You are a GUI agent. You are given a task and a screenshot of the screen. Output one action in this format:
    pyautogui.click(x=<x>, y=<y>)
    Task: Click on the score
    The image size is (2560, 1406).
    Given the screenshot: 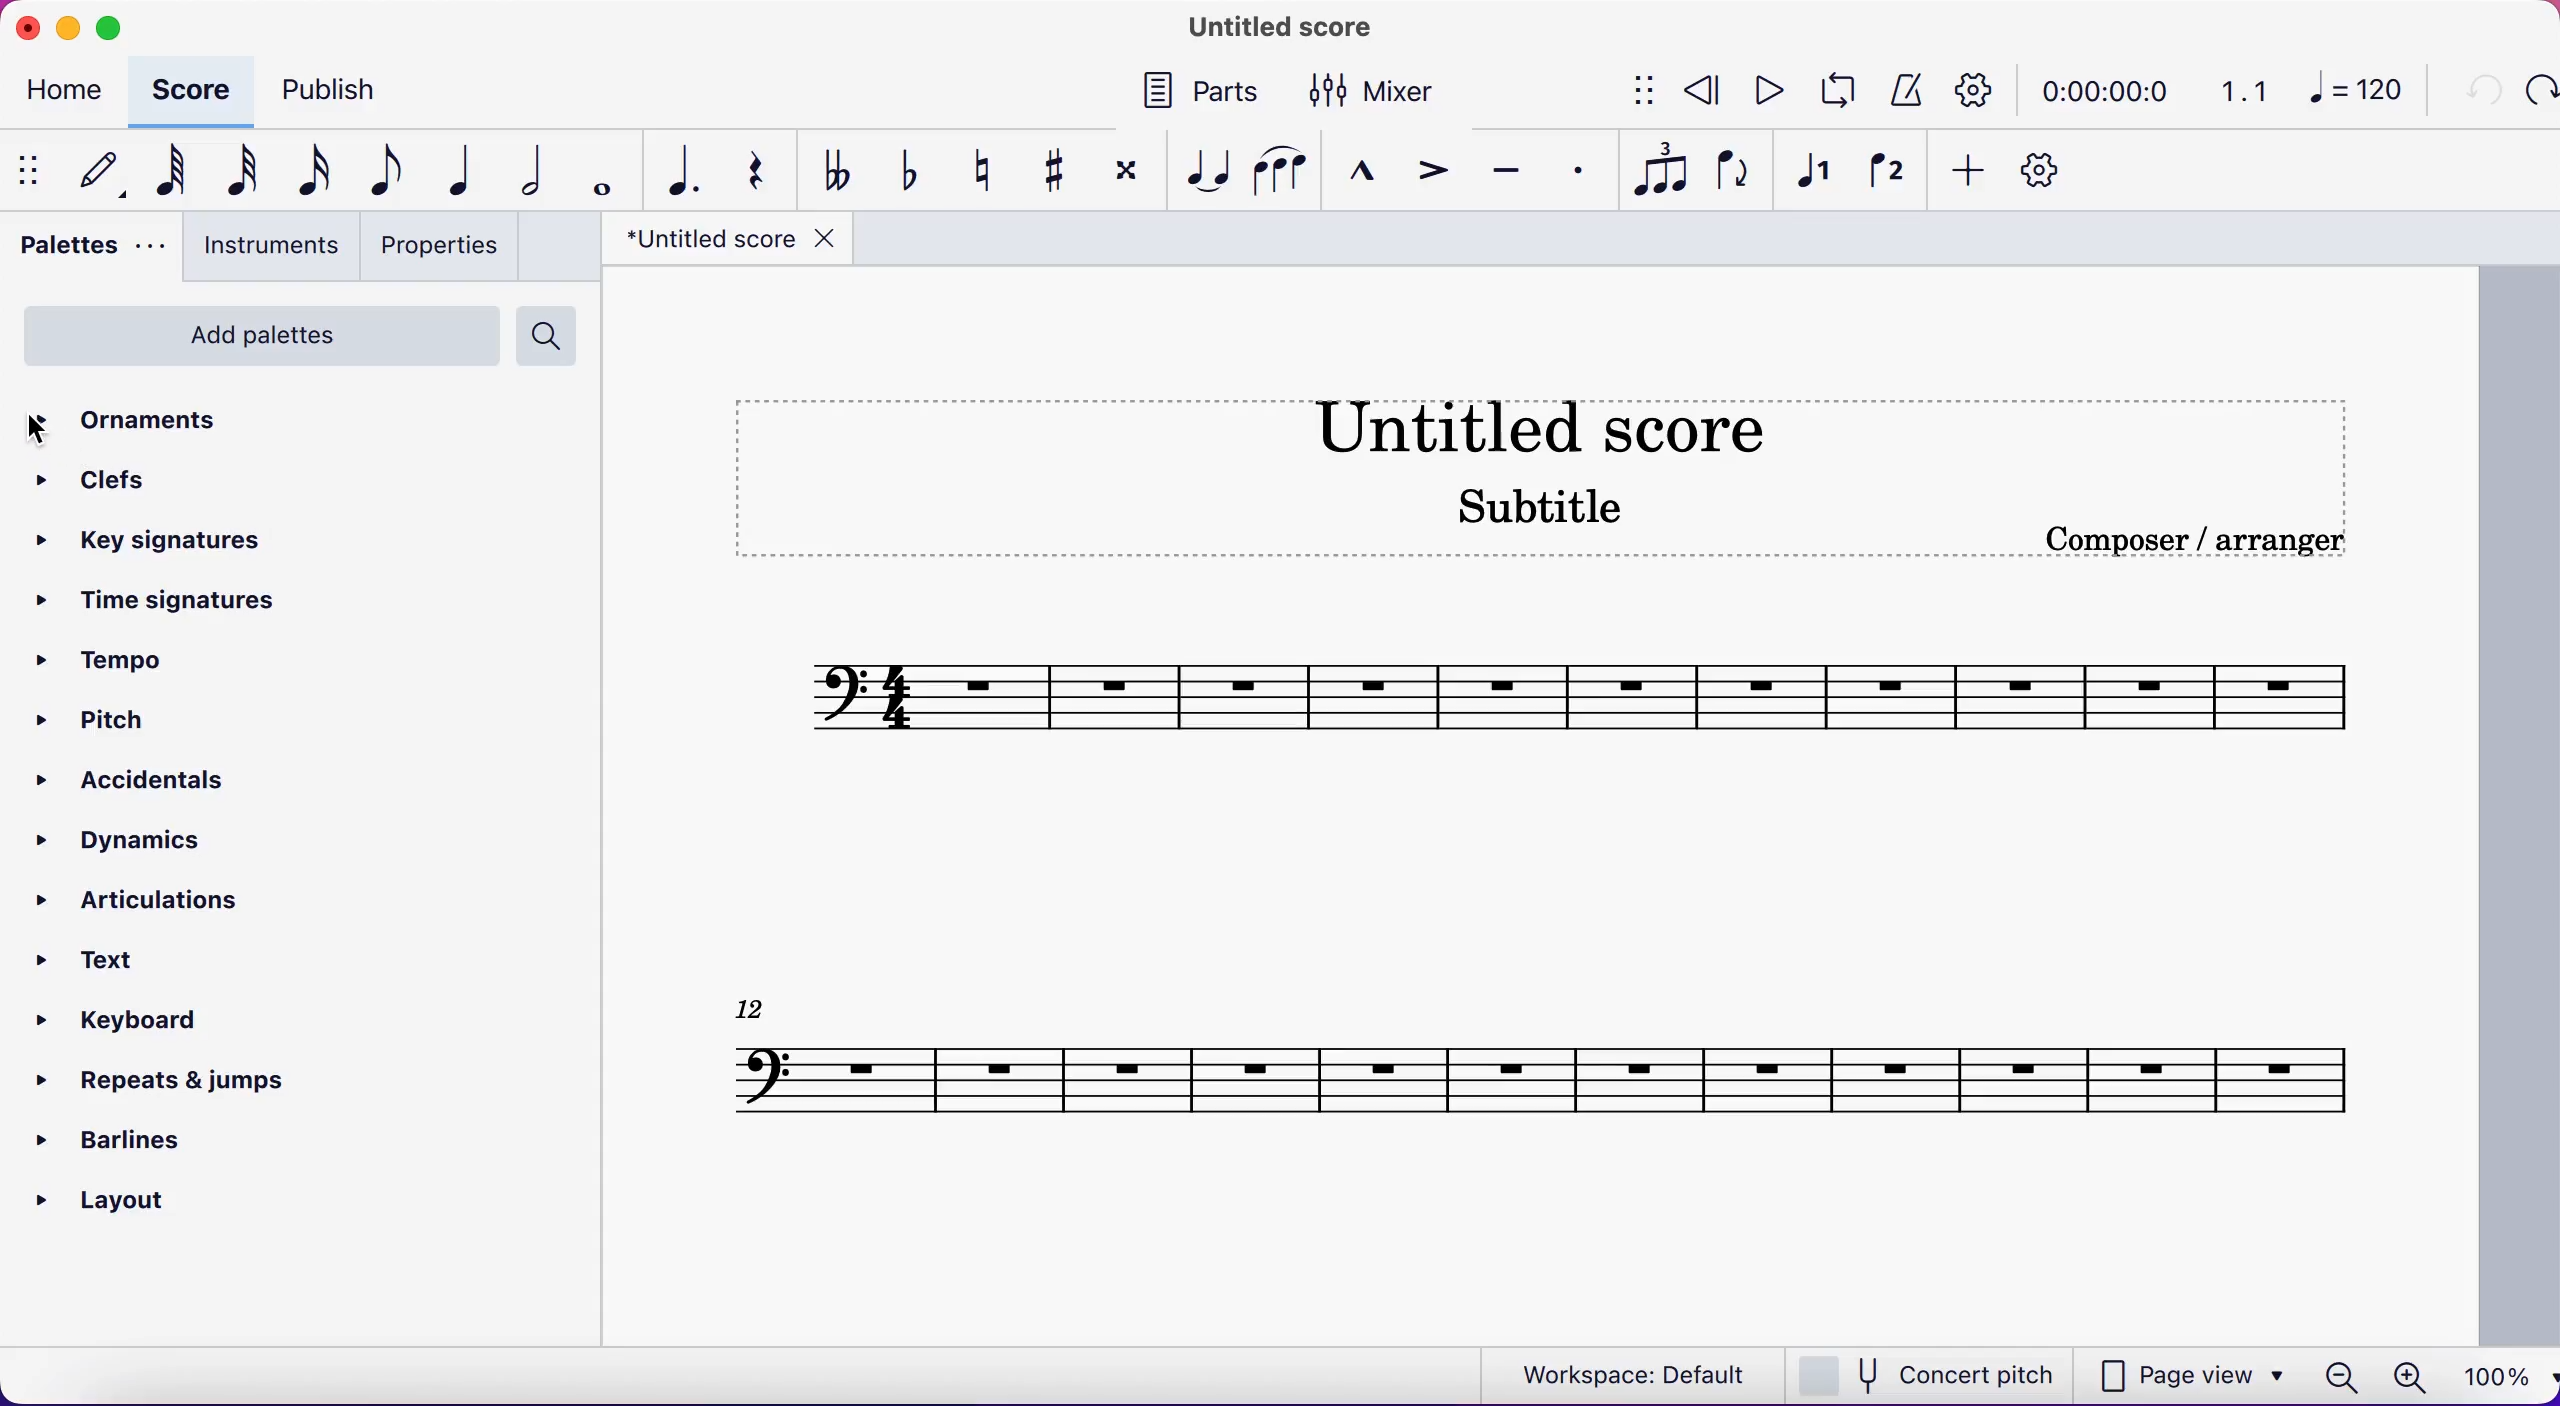 What is the action you would take?
    pyautogui.click(x=194, y=88)
    